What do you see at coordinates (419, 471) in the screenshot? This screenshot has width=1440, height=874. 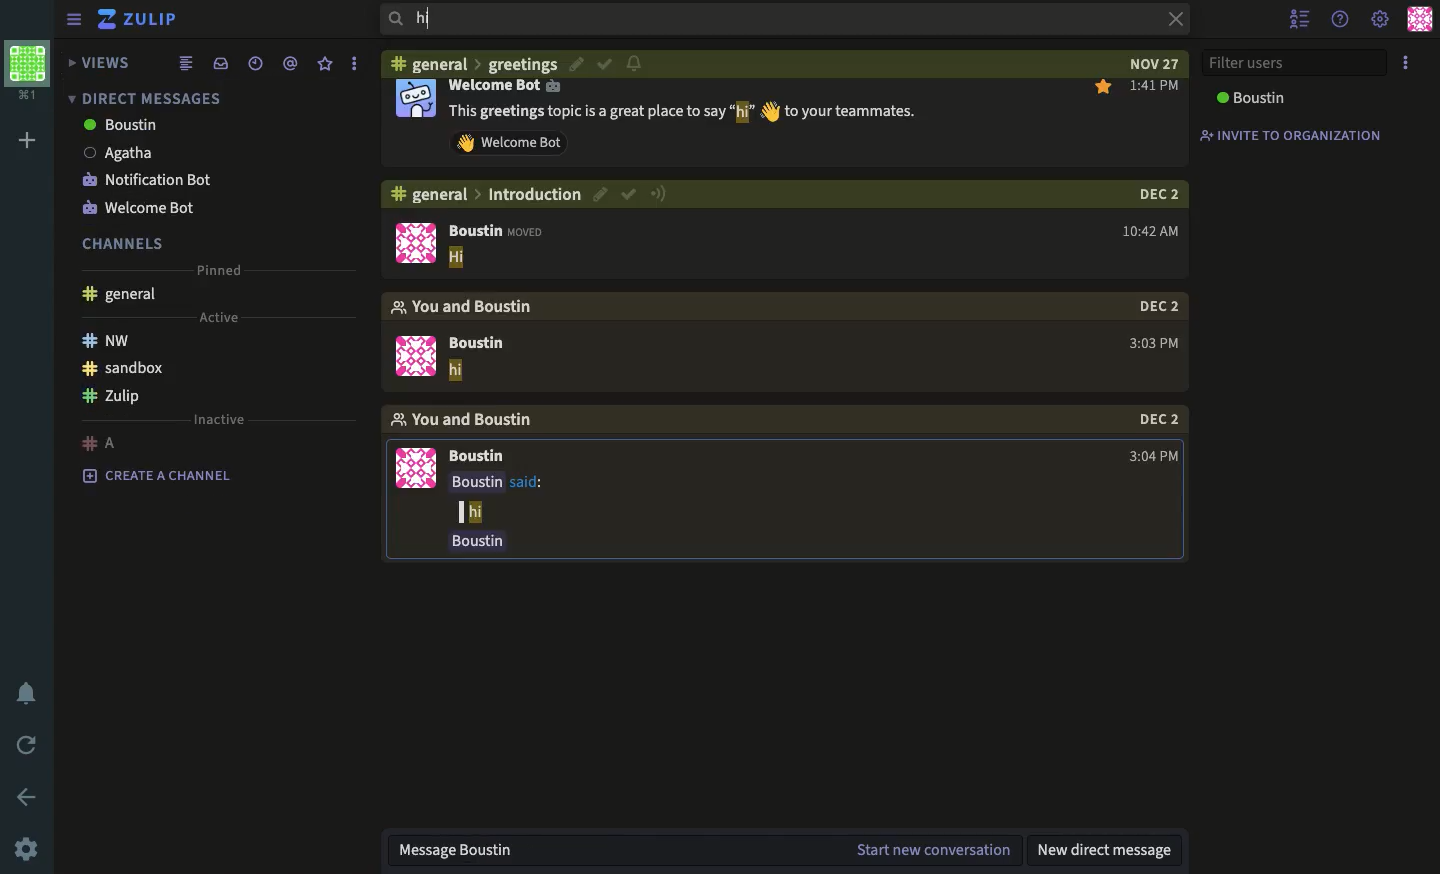 I see `view user card` at bounding box center [419, 471].